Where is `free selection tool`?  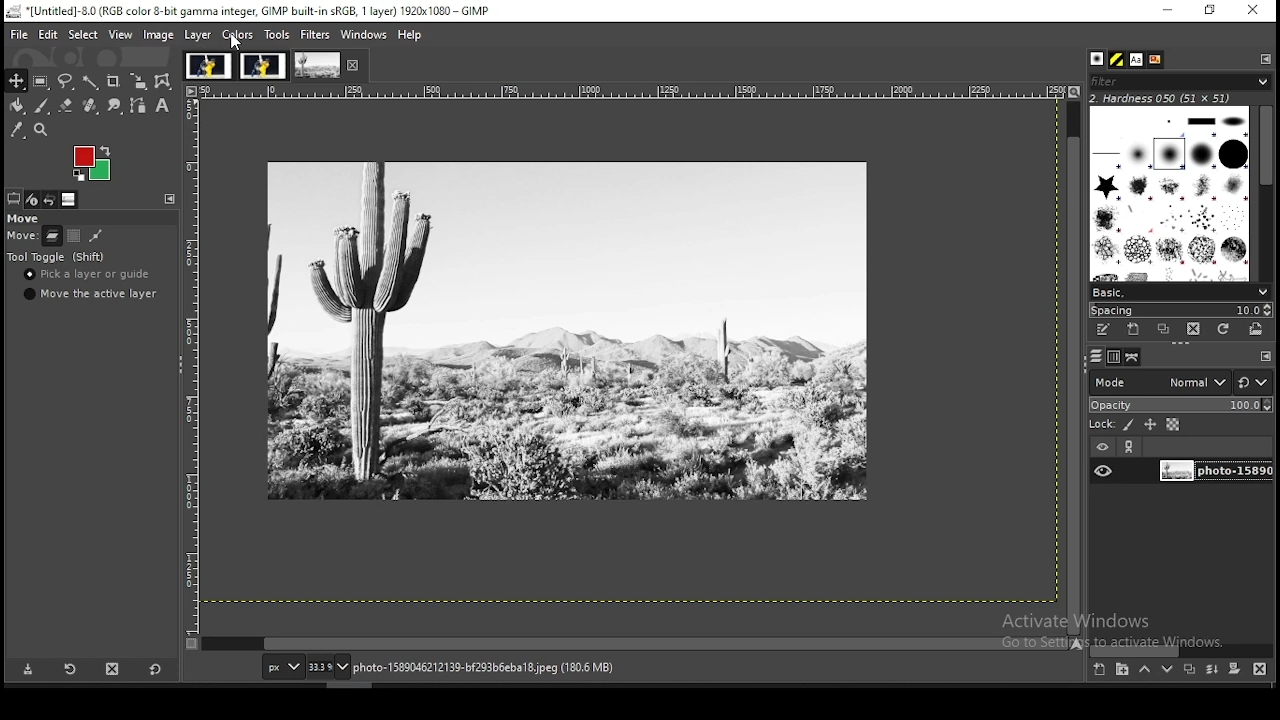 free selection tool is located at coordinates (65, 81).